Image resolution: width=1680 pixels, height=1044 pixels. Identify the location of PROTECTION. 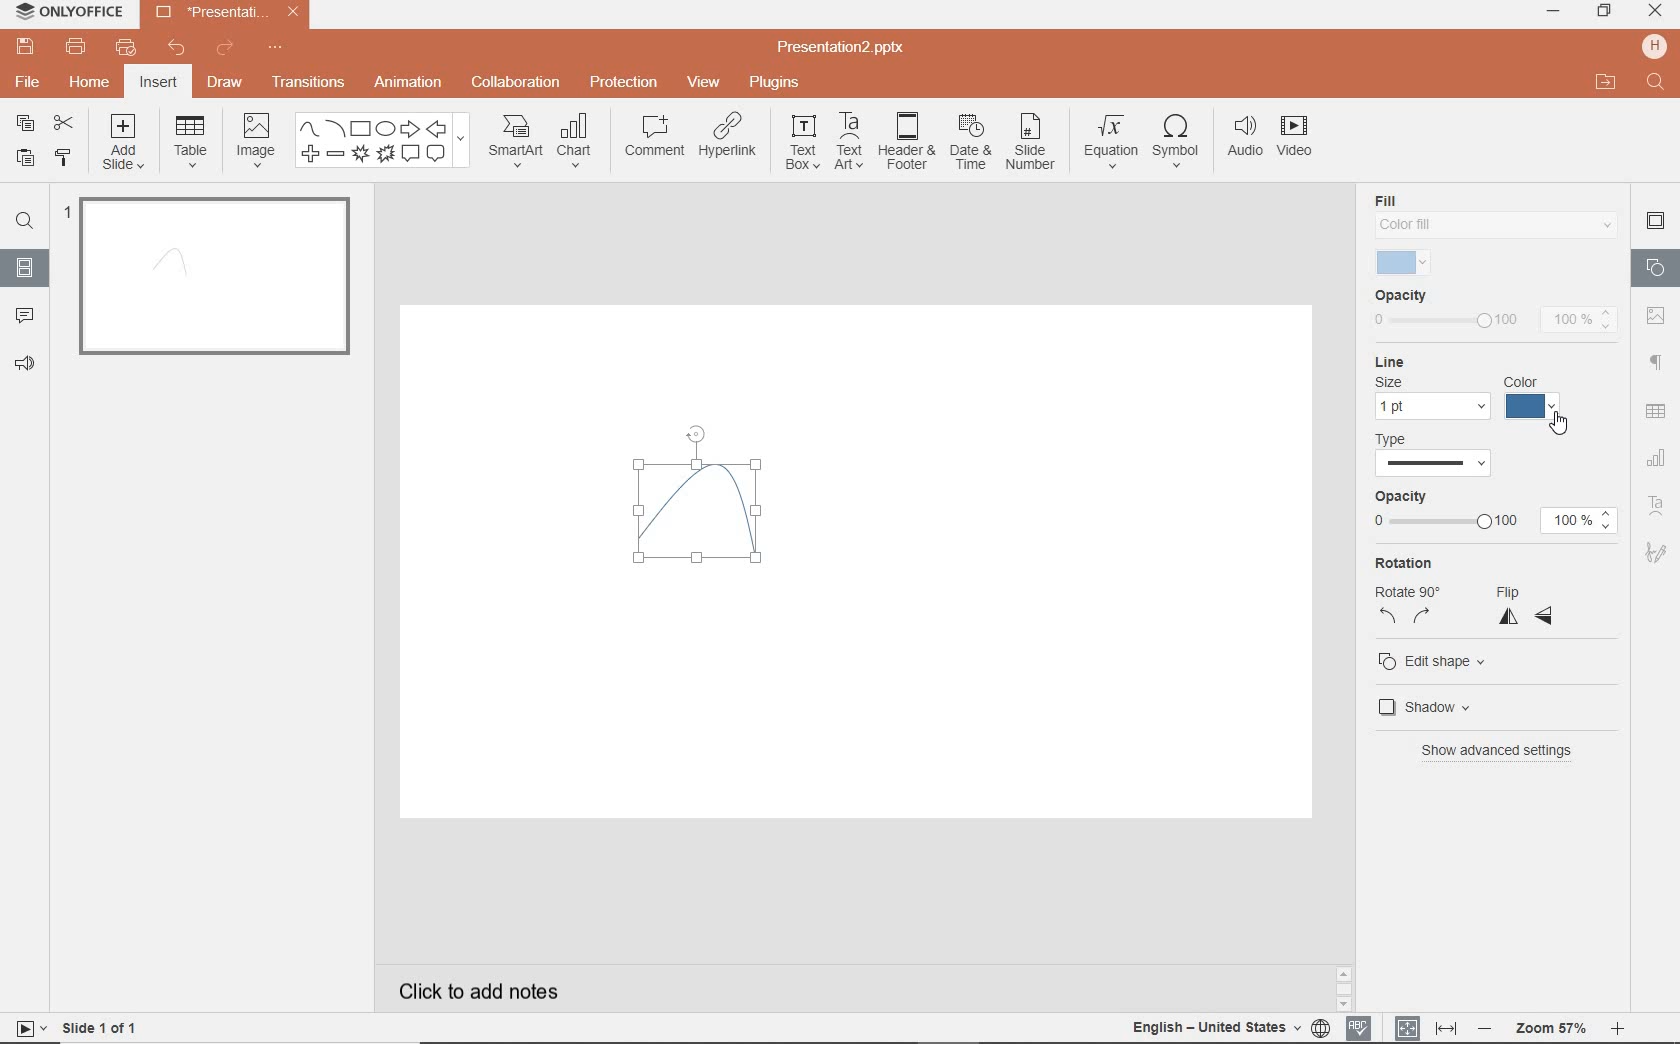
(624, 82).